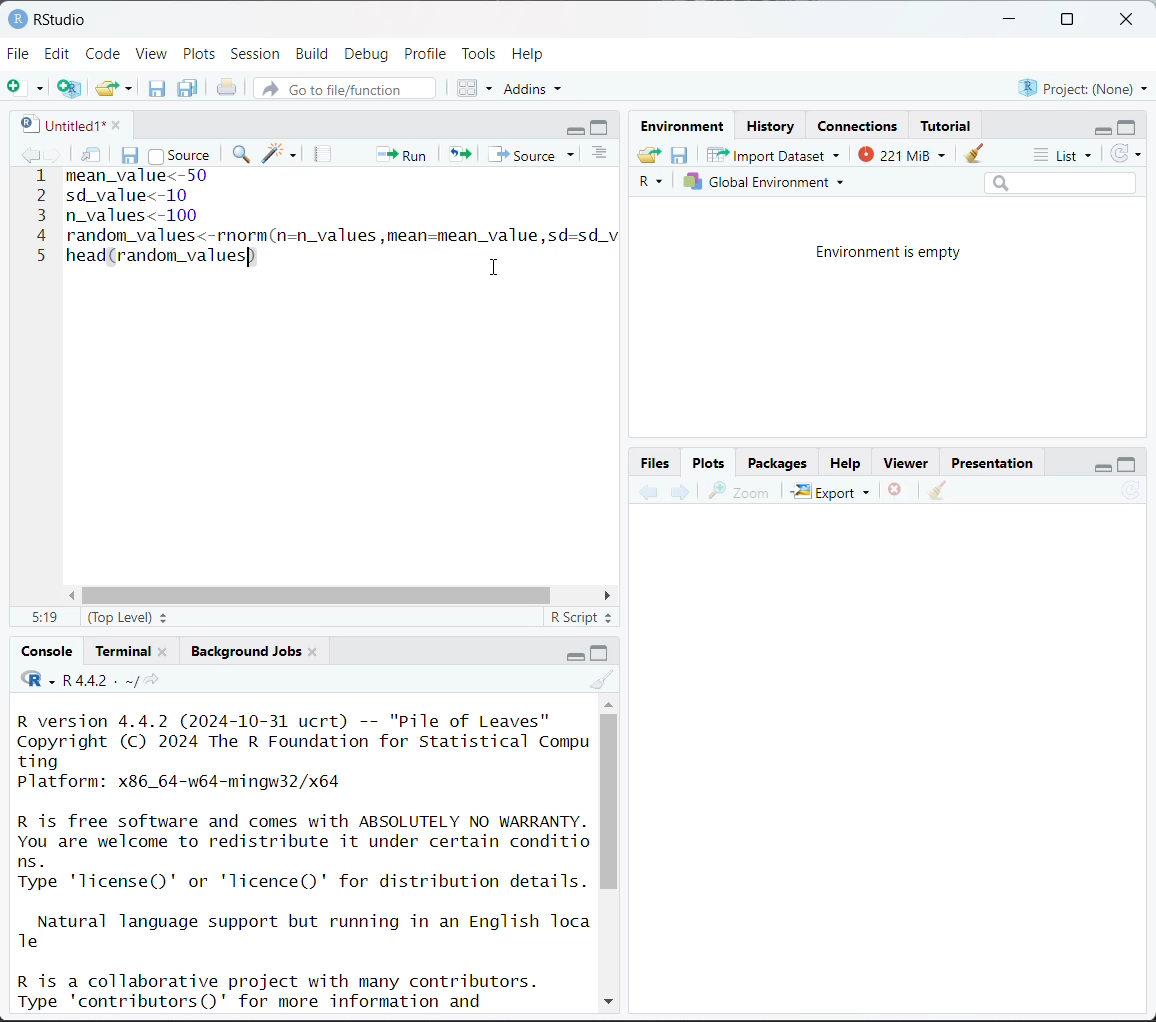 The image size is (1156, 1022). I want to click on go to file/function, so click(343, 90).